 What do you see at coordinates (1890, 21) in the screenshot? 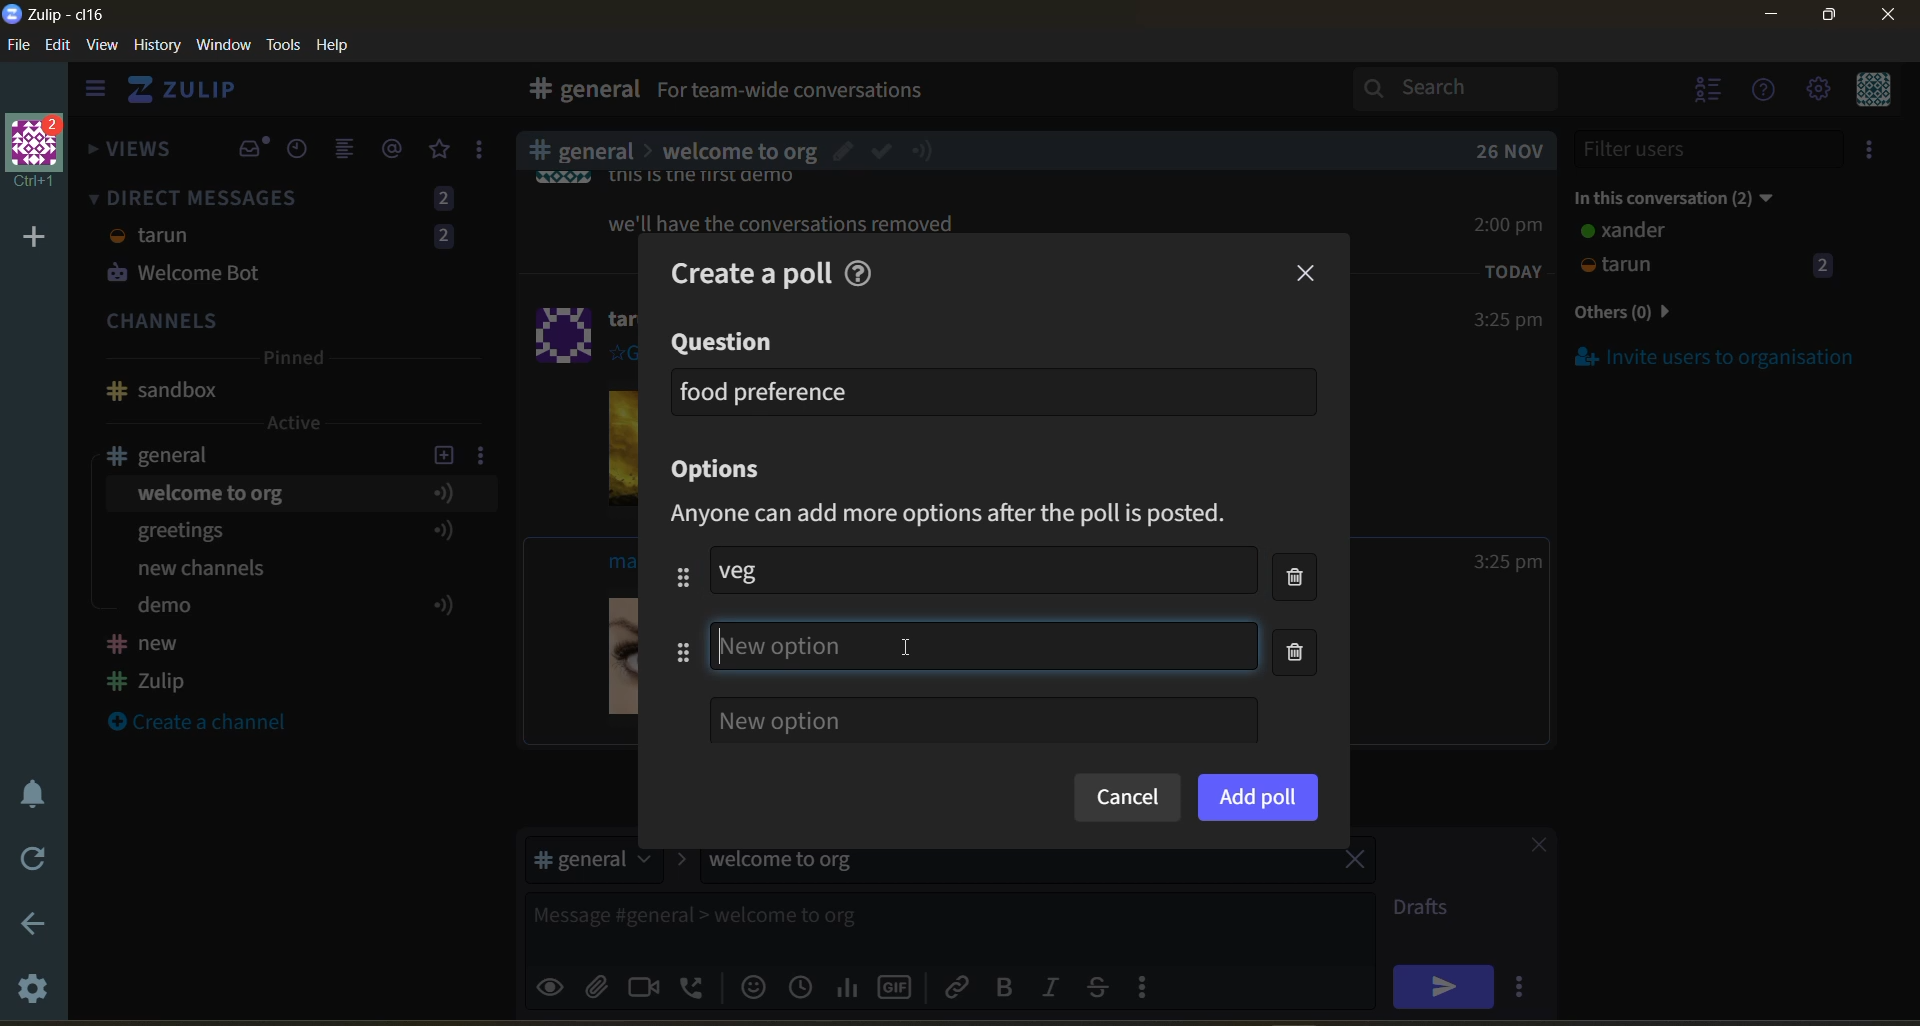
I see `close` at bounding box center [1890, 21].